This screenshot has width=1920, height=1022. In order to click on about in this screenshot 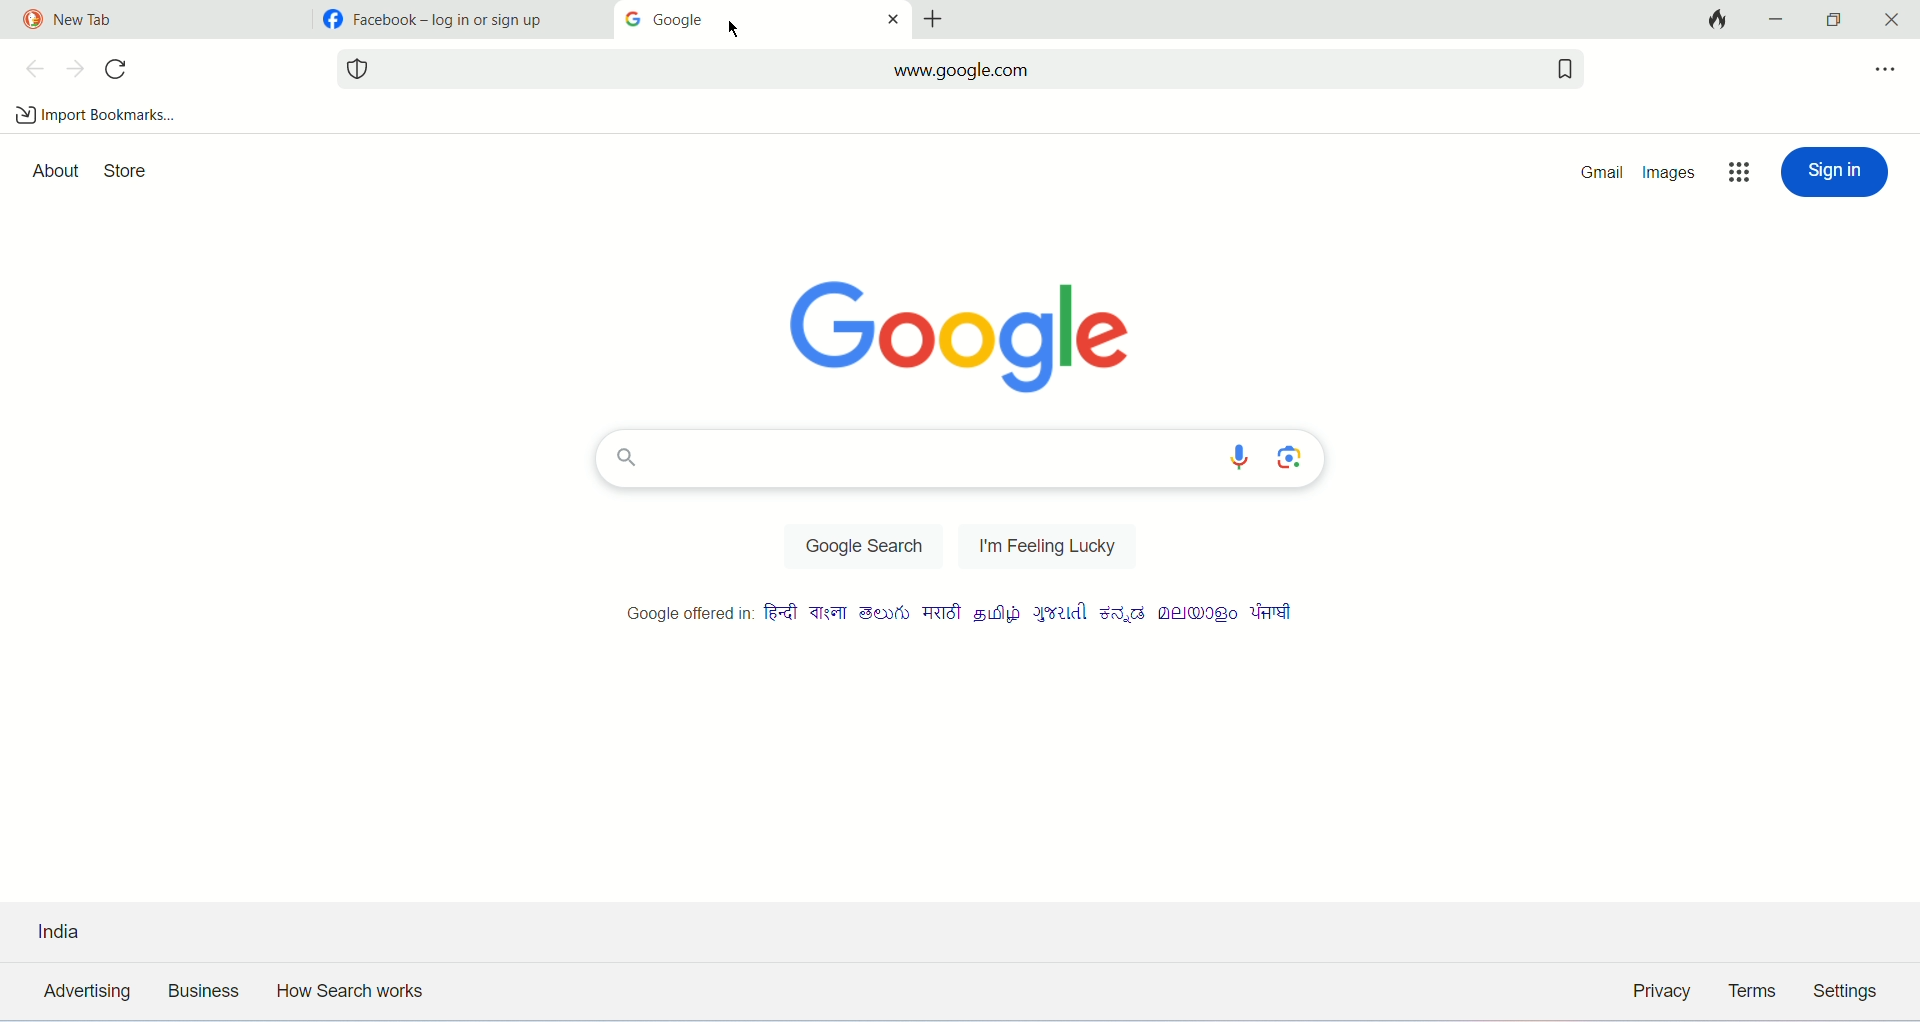, I will do `click(52, 170)`.